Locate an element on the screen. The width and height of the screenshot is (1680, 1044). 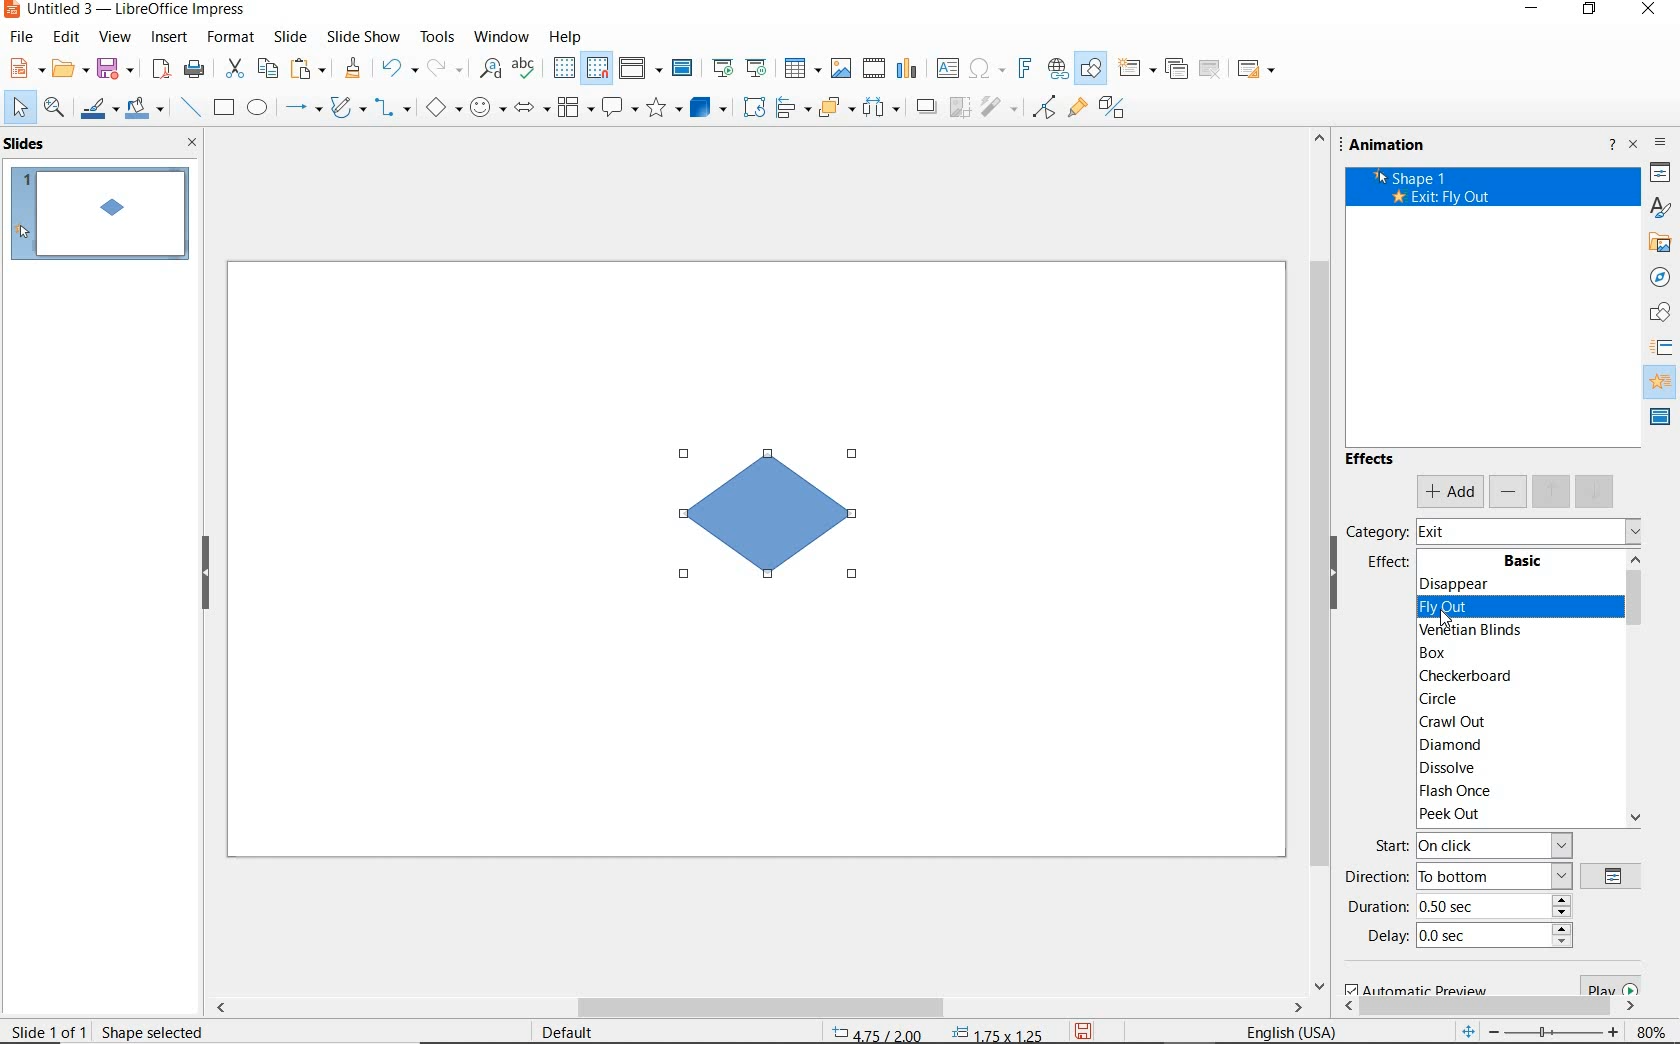
display grid is located at coordinates (564, 69).